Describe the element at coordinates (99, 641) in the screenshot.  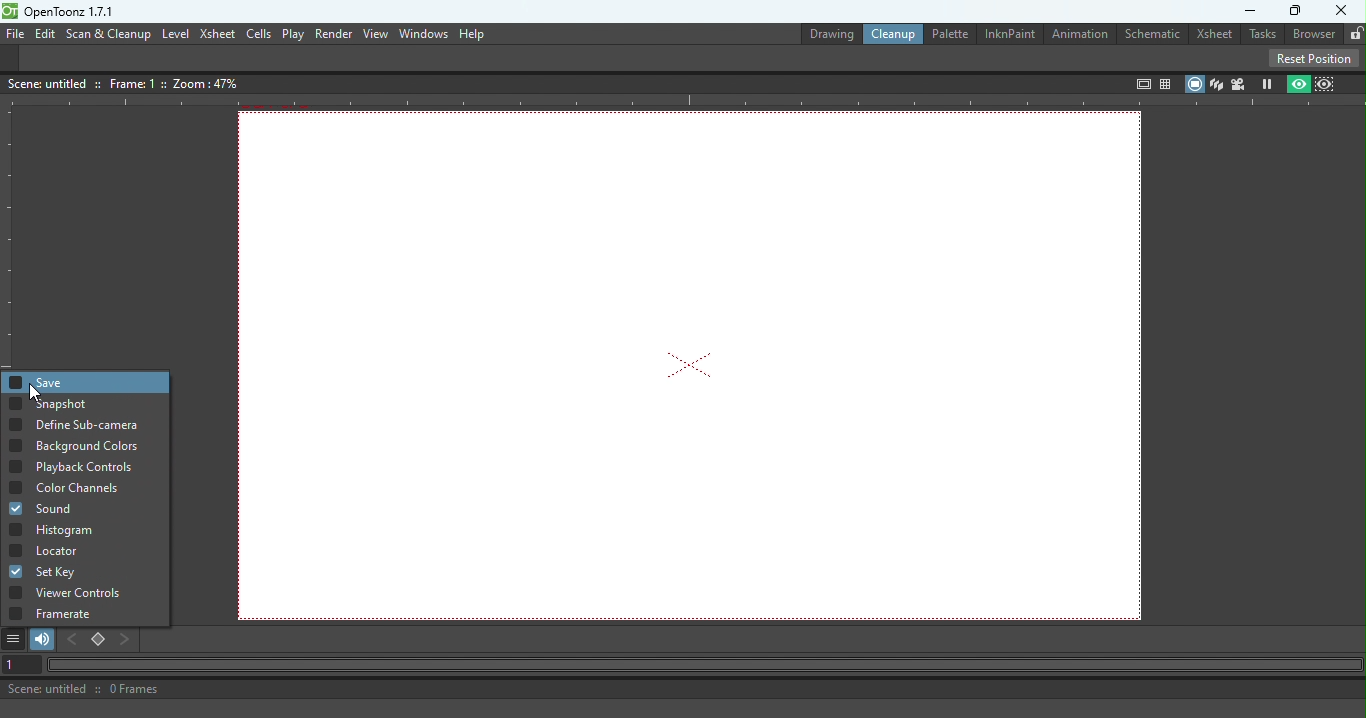
I see `Set key` at that location.